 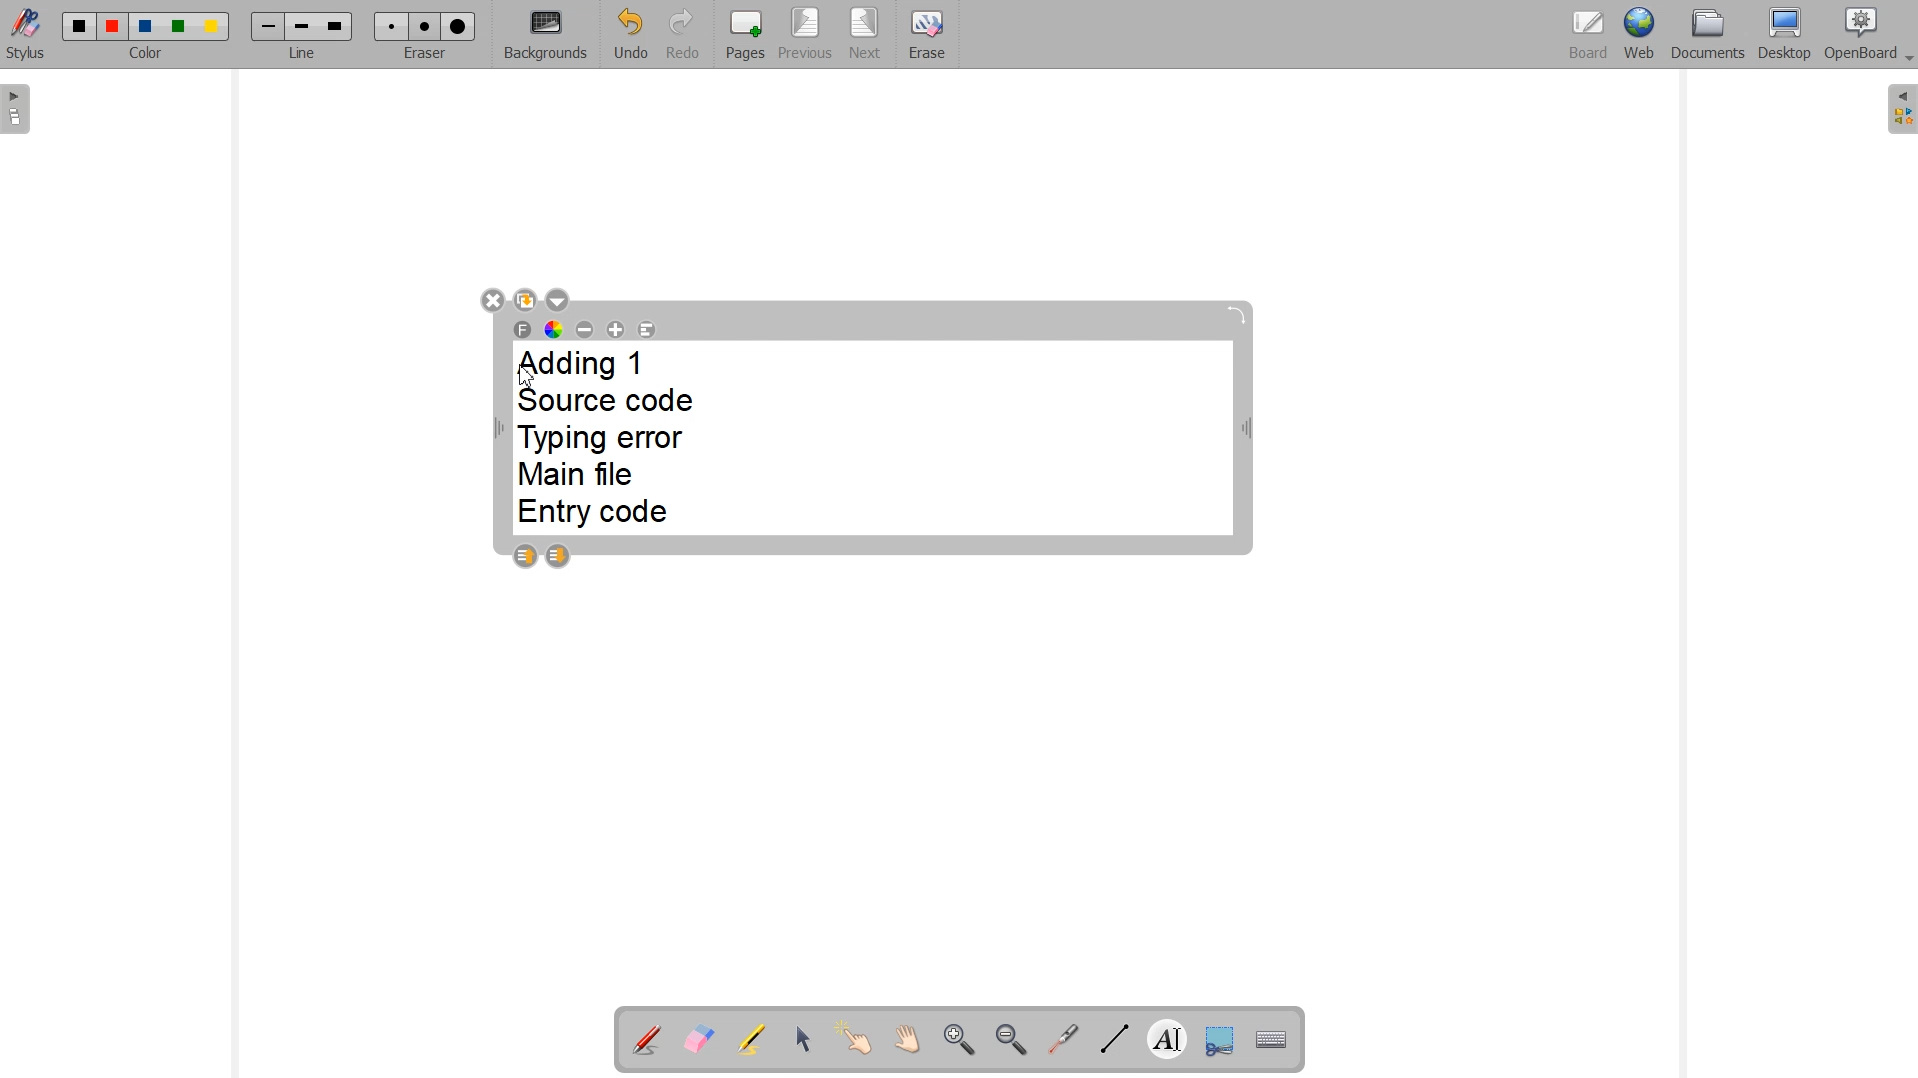 I want to click on Layer down, so click(x=558, y=556).